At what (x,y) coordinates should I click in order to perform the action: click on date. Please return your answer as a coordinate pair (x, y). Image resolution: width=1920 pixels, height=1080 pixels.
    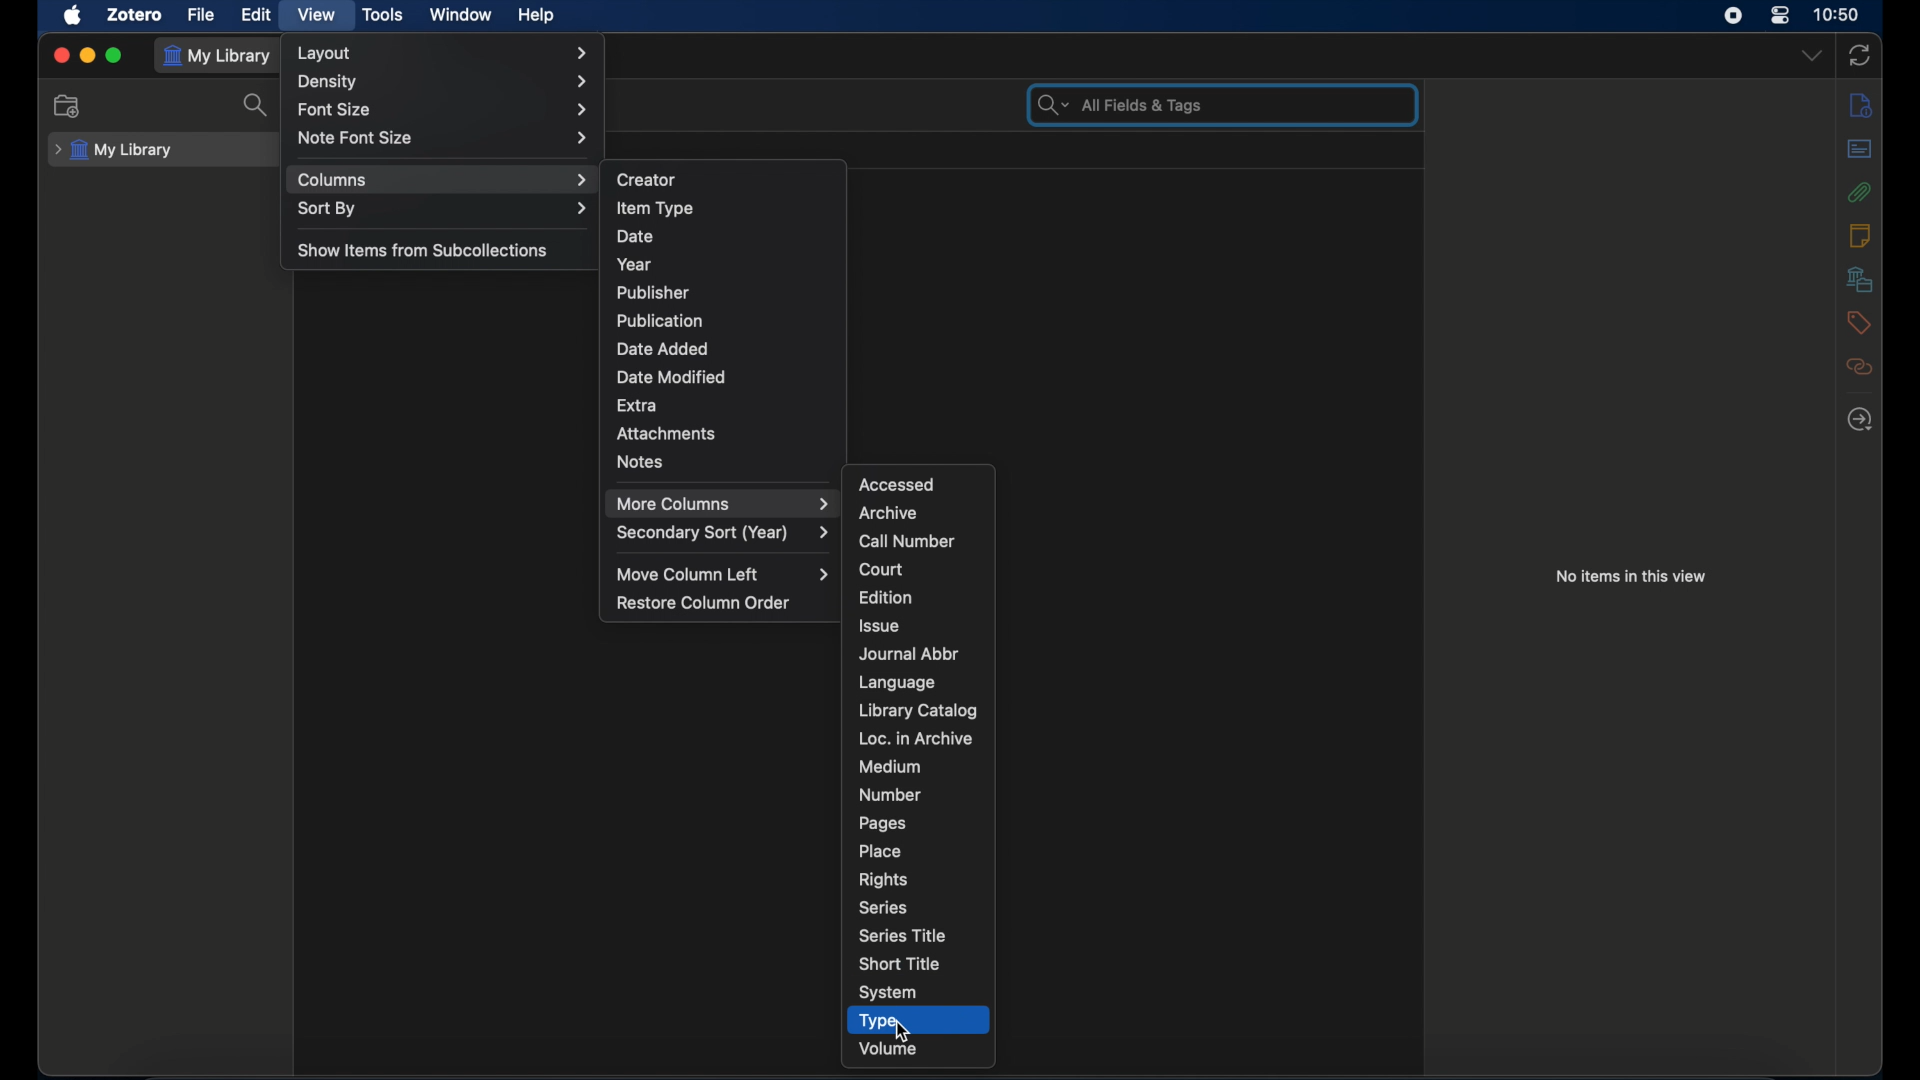
    Looking at the image, I should click on (636, 236).